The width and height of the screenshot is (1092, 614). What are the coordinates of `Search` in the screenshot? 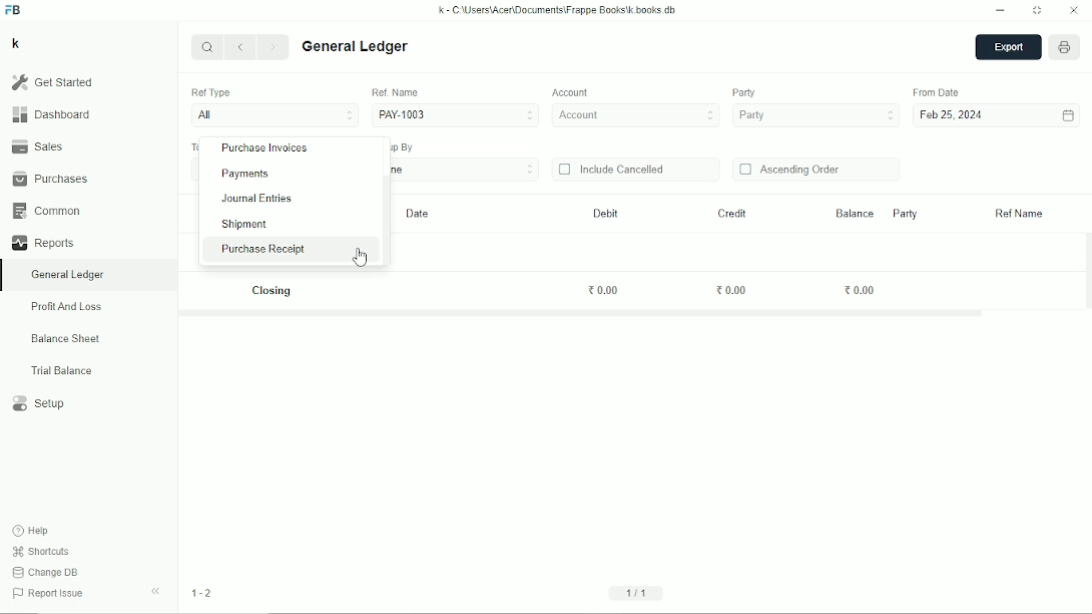 It's located at (207, 46).